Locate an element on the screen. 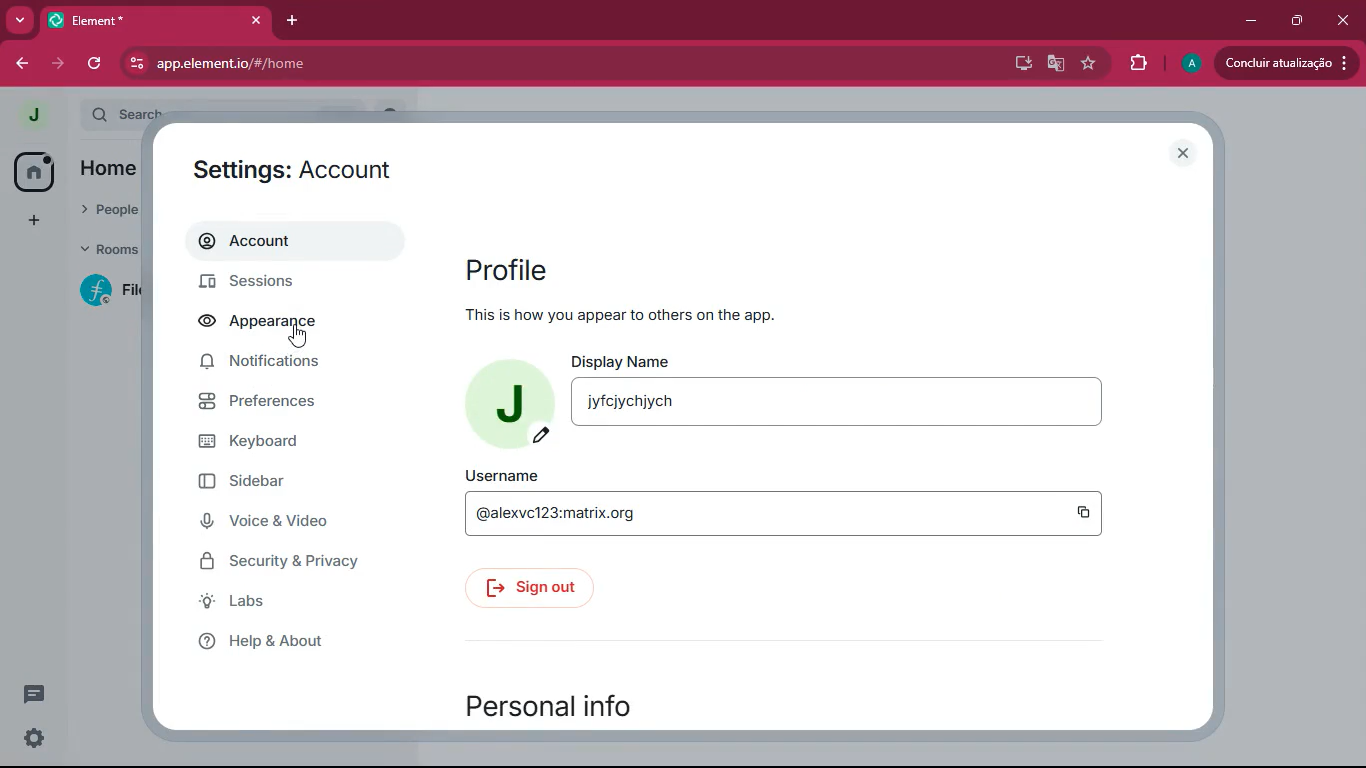  Keyboard is located at coordinates (272, 437).